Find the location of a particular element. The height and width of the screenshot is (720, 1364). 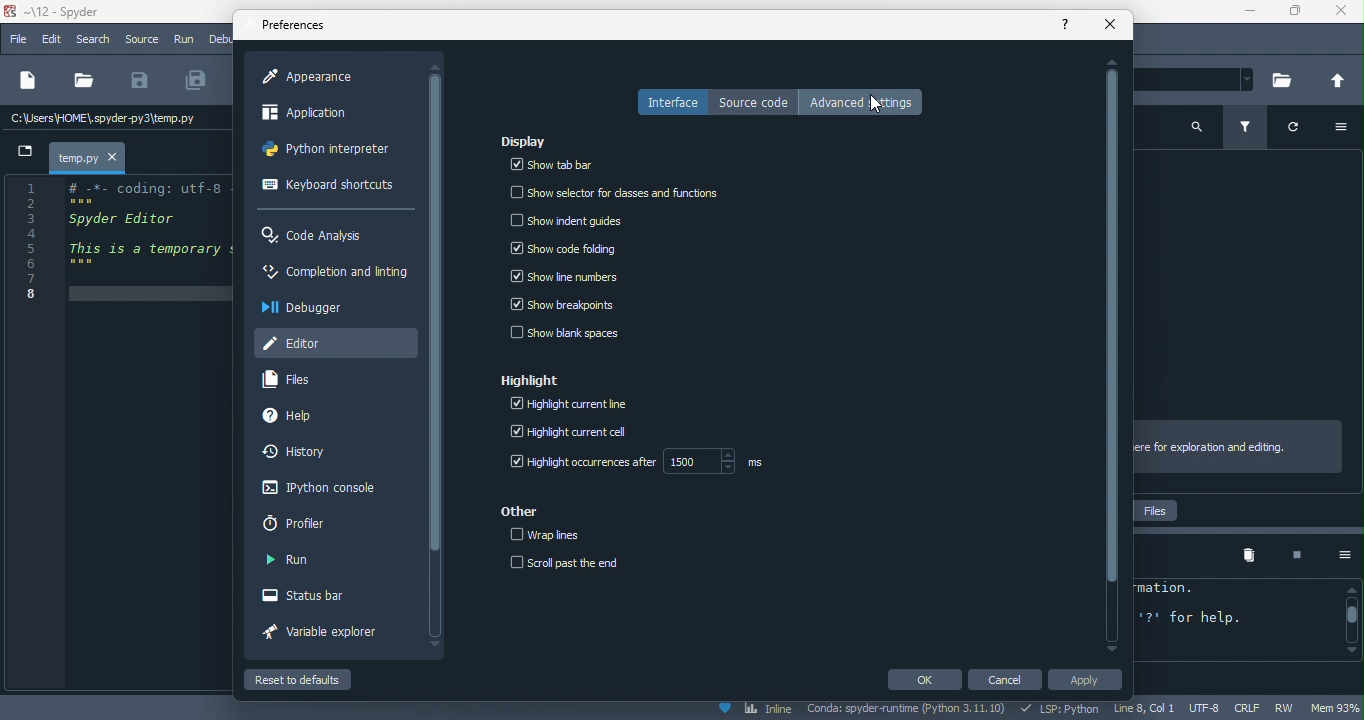

vertical scroll bar is located at coordinates (1350, 620).